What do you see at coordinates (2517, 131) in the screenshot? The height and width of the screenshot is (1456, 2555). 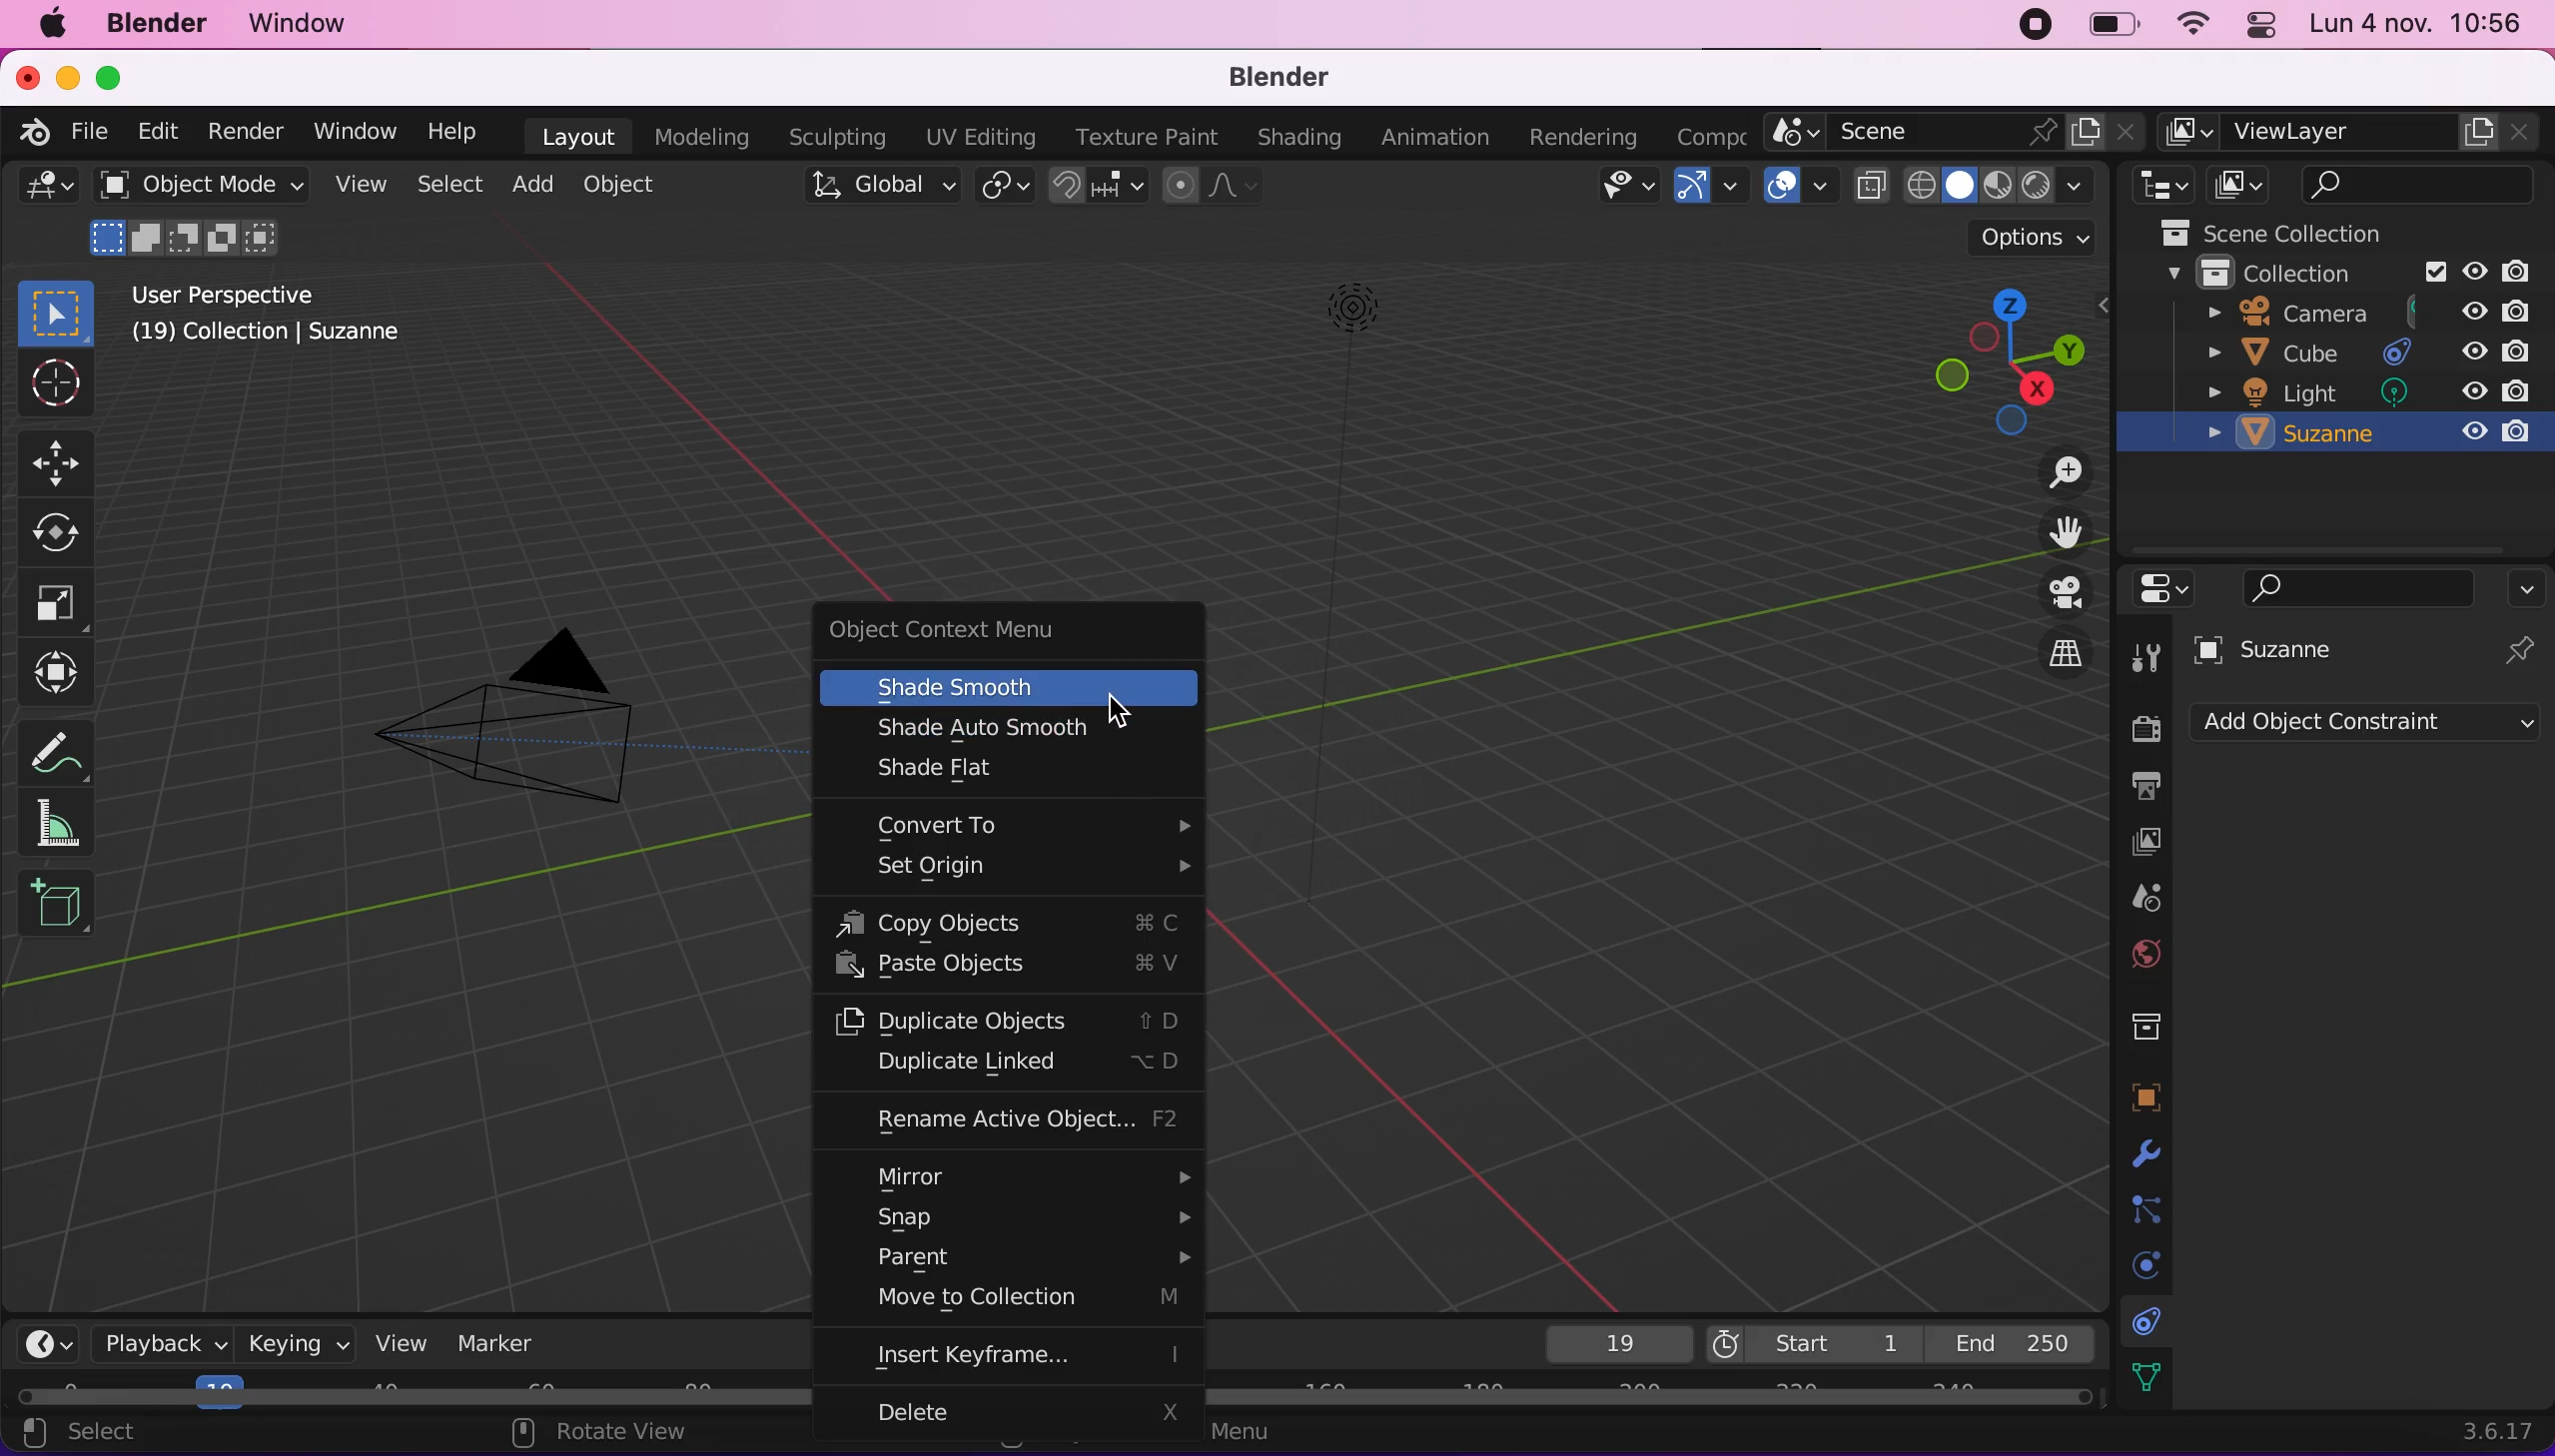 I see `remove layer` at bounding box center [2517, 131].